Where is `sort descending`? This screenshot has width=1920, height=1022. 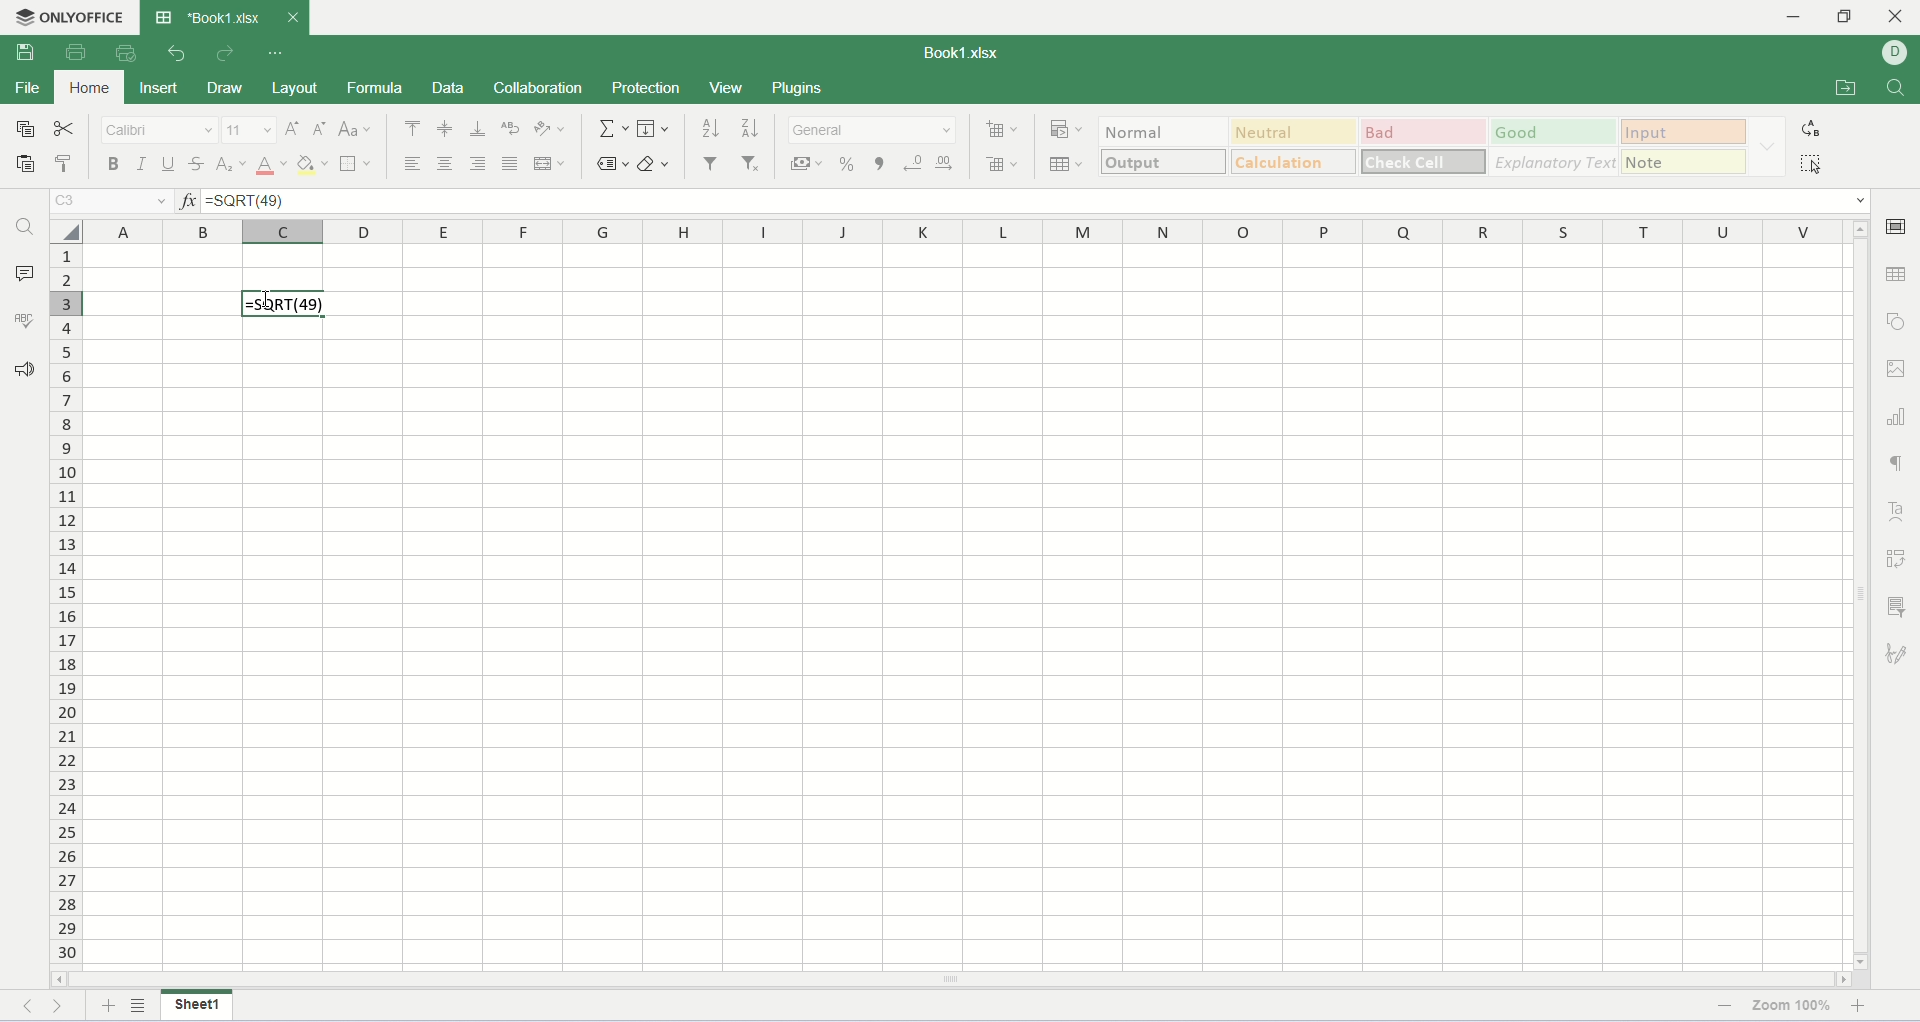
sort descending is located at coordinates (749, 128).